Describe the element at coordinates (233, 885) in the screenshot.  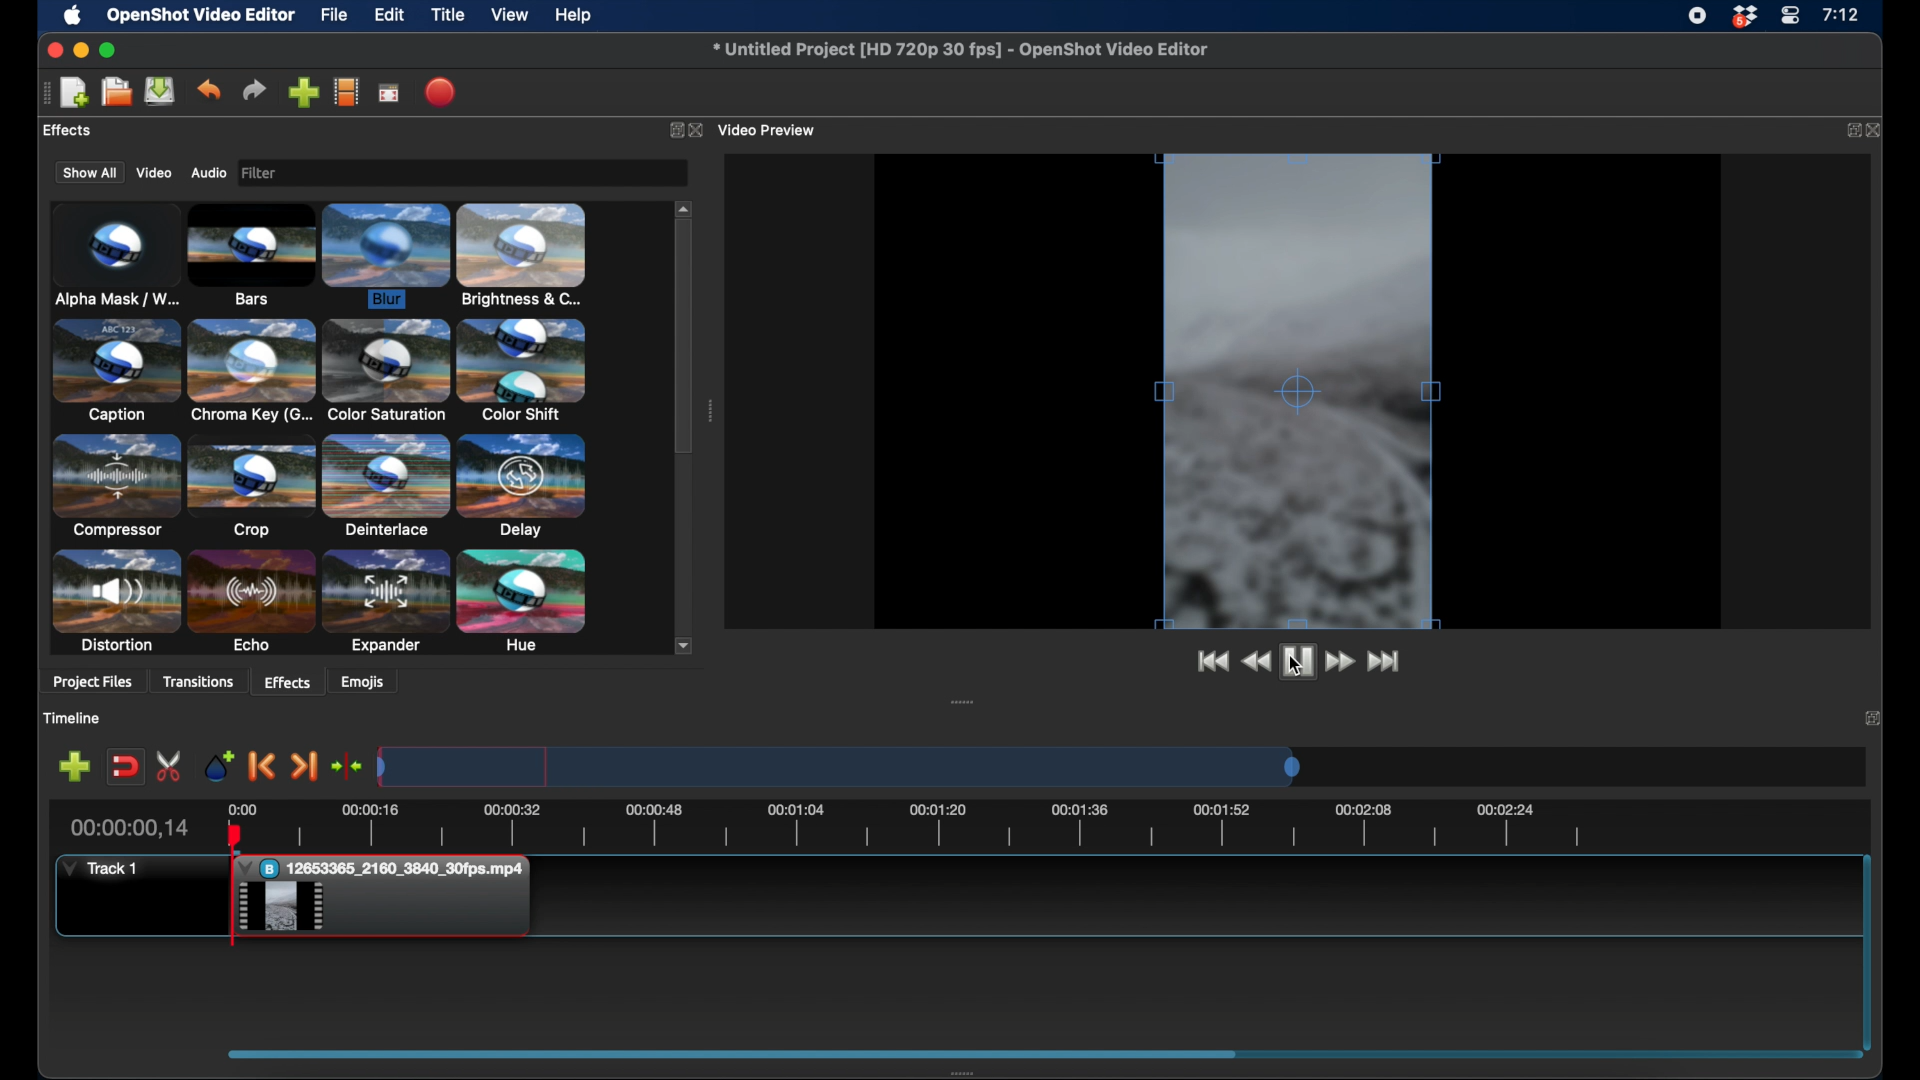
I see `playhead` at that location.